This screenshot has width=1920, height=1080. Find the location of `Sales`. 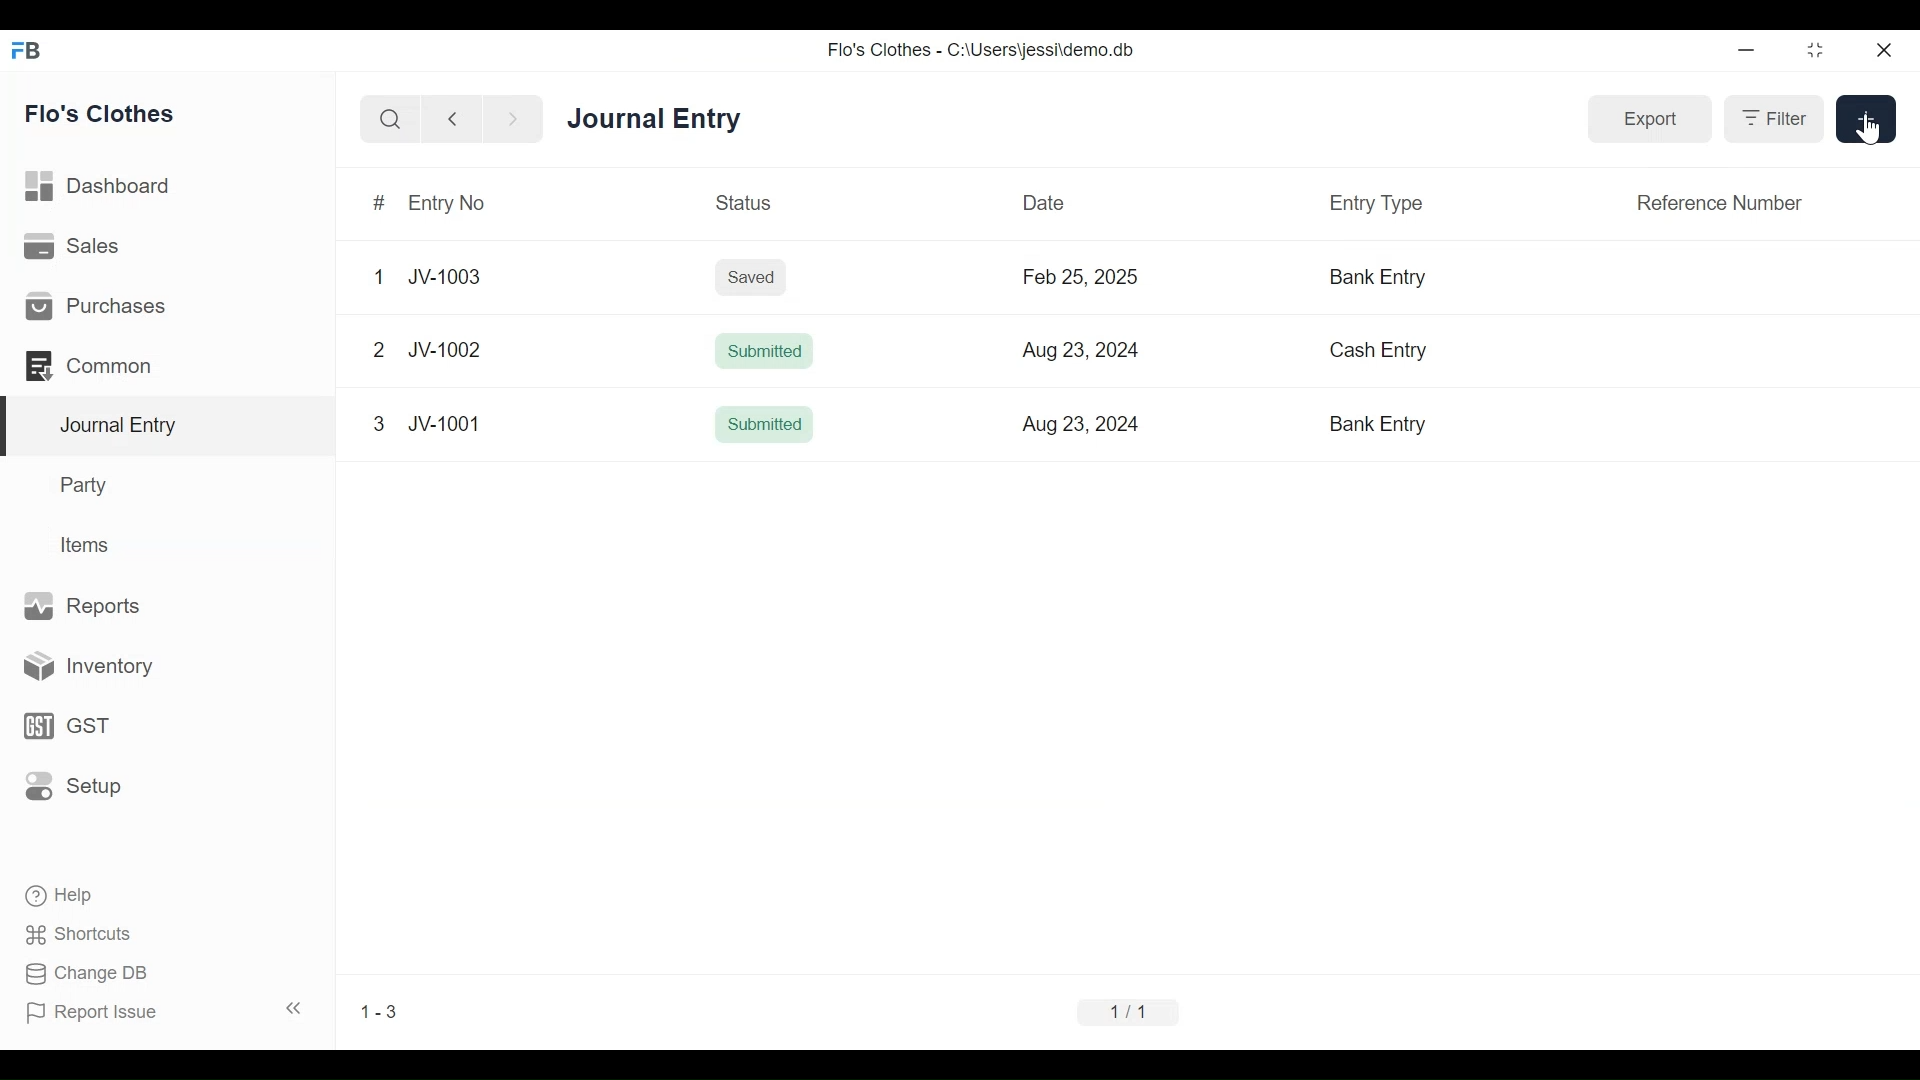

Sales is located at coordinates (75, 245).